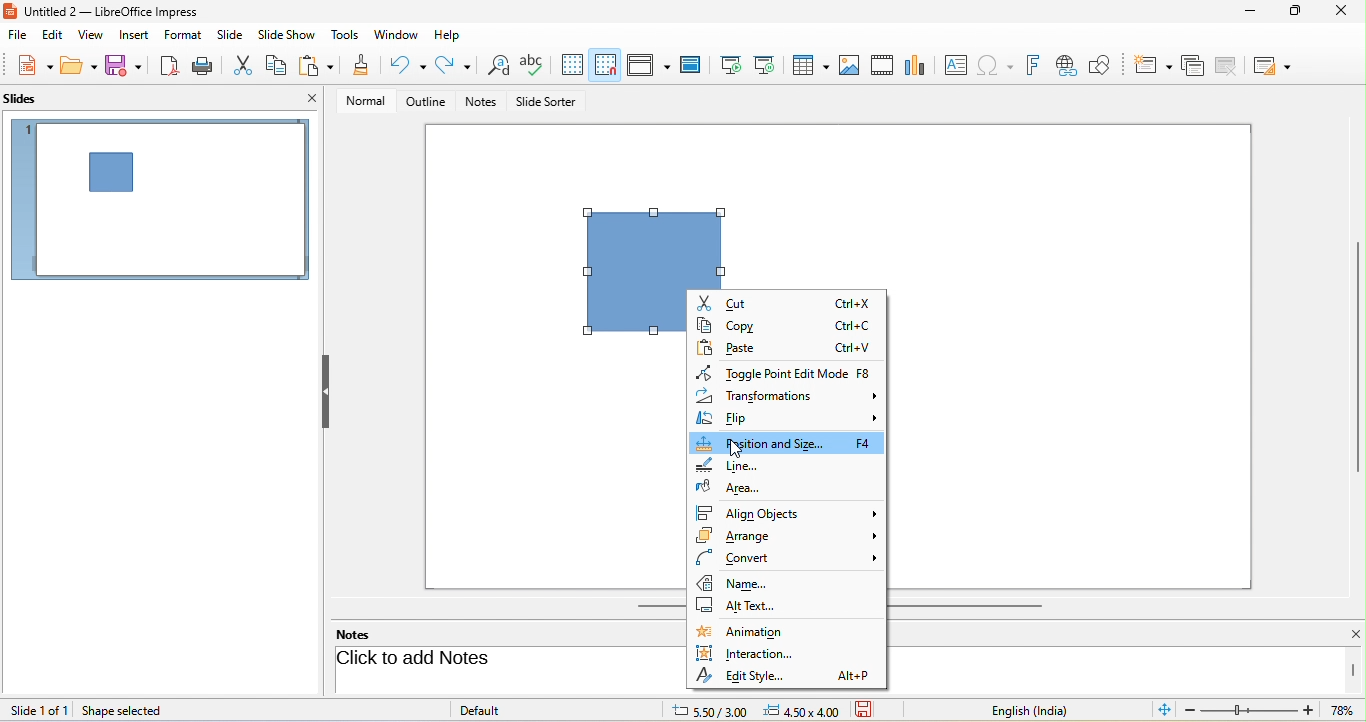 The image size is (1366, 722). Describe the element at coordinates (449, 33) in the screenshot. I see `help` at that location.